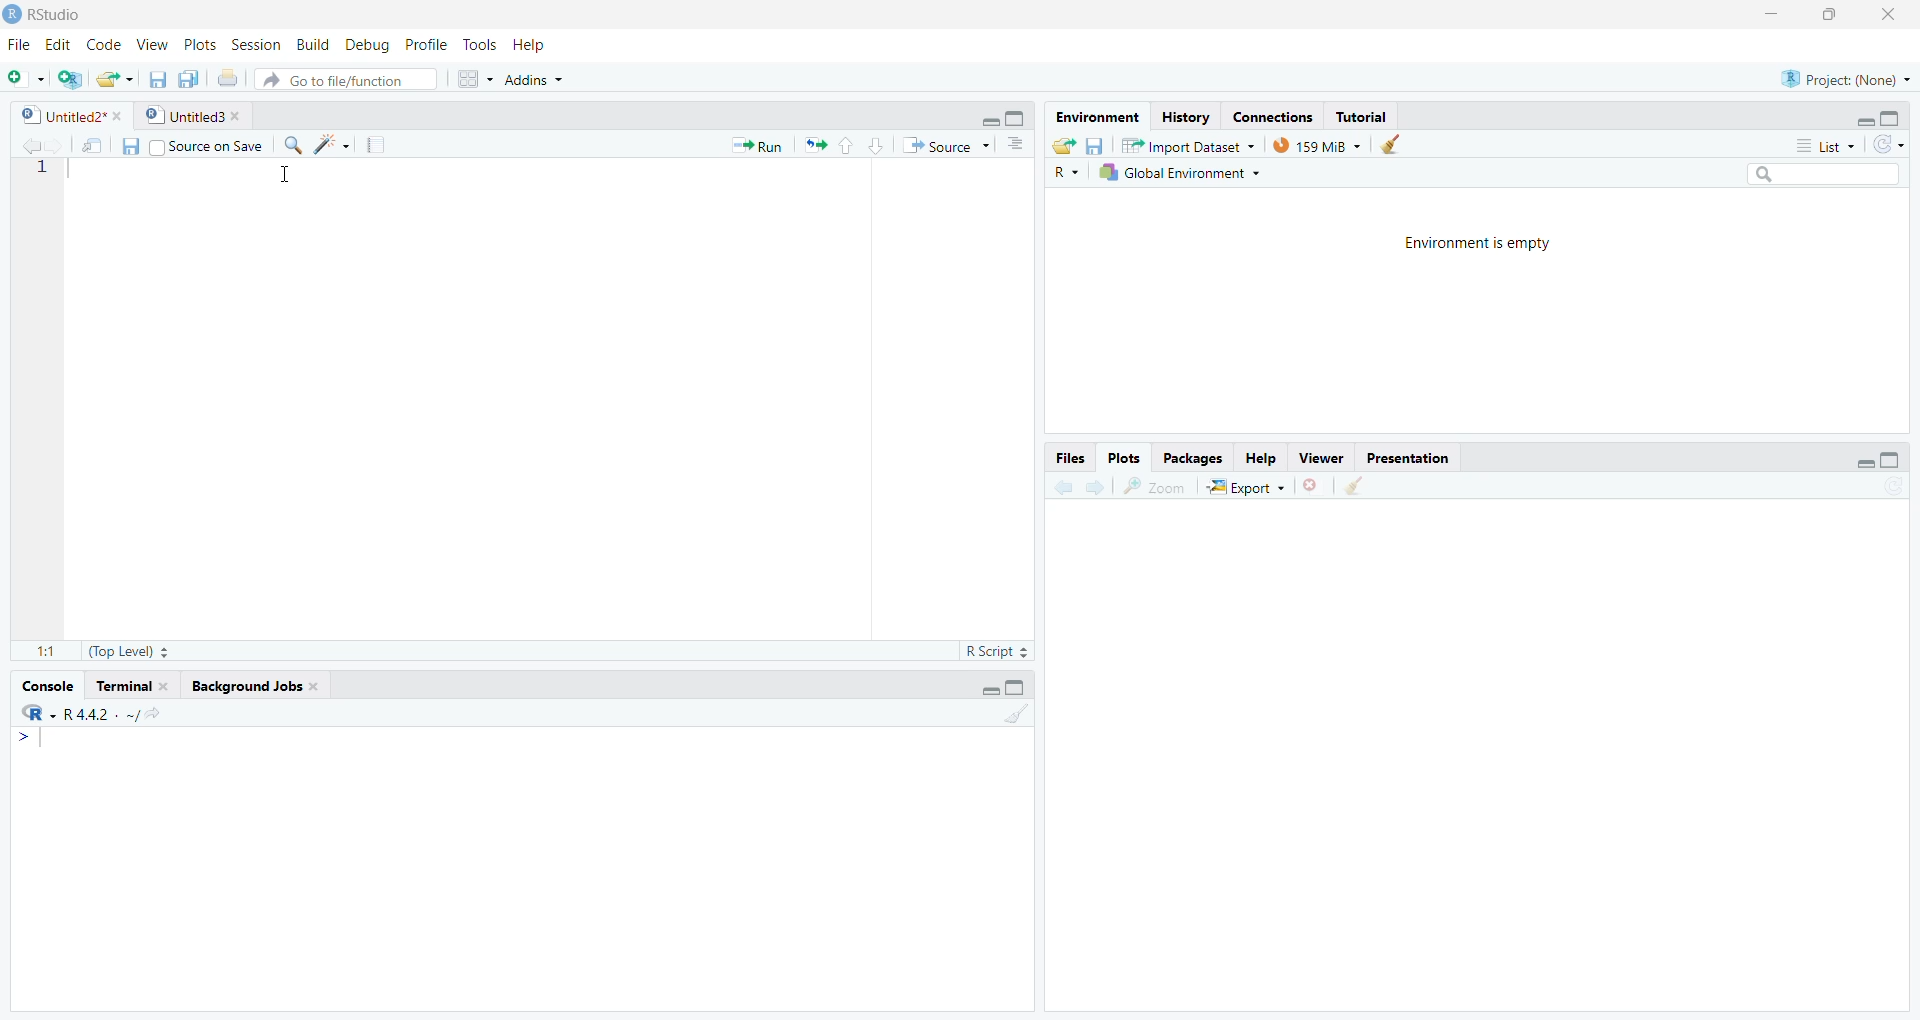 This screenshot has height=1020, width=1920. Describe the element at coordinates (382, 146) in the screenshot. I see `Compile Report` at that location.